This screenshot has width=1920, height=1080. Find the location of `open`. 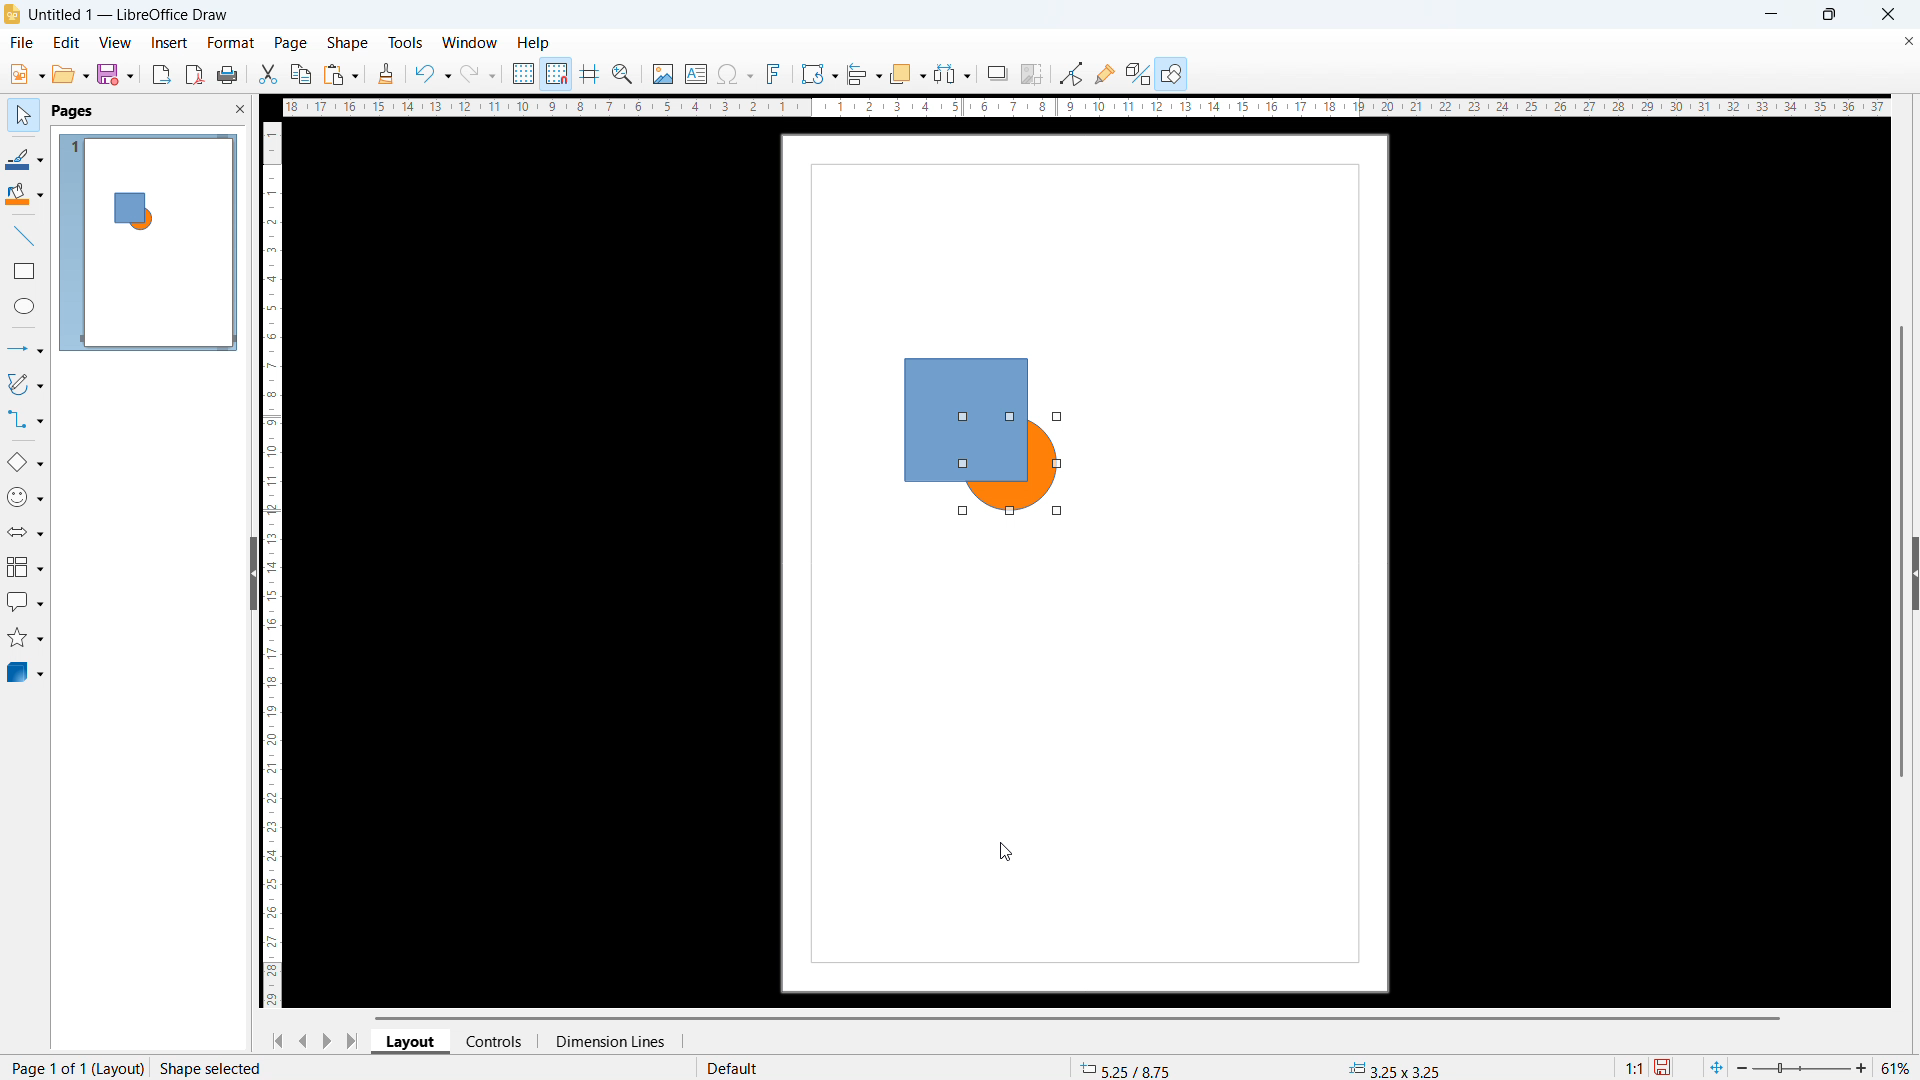

open is located at coordinates (70, 75).